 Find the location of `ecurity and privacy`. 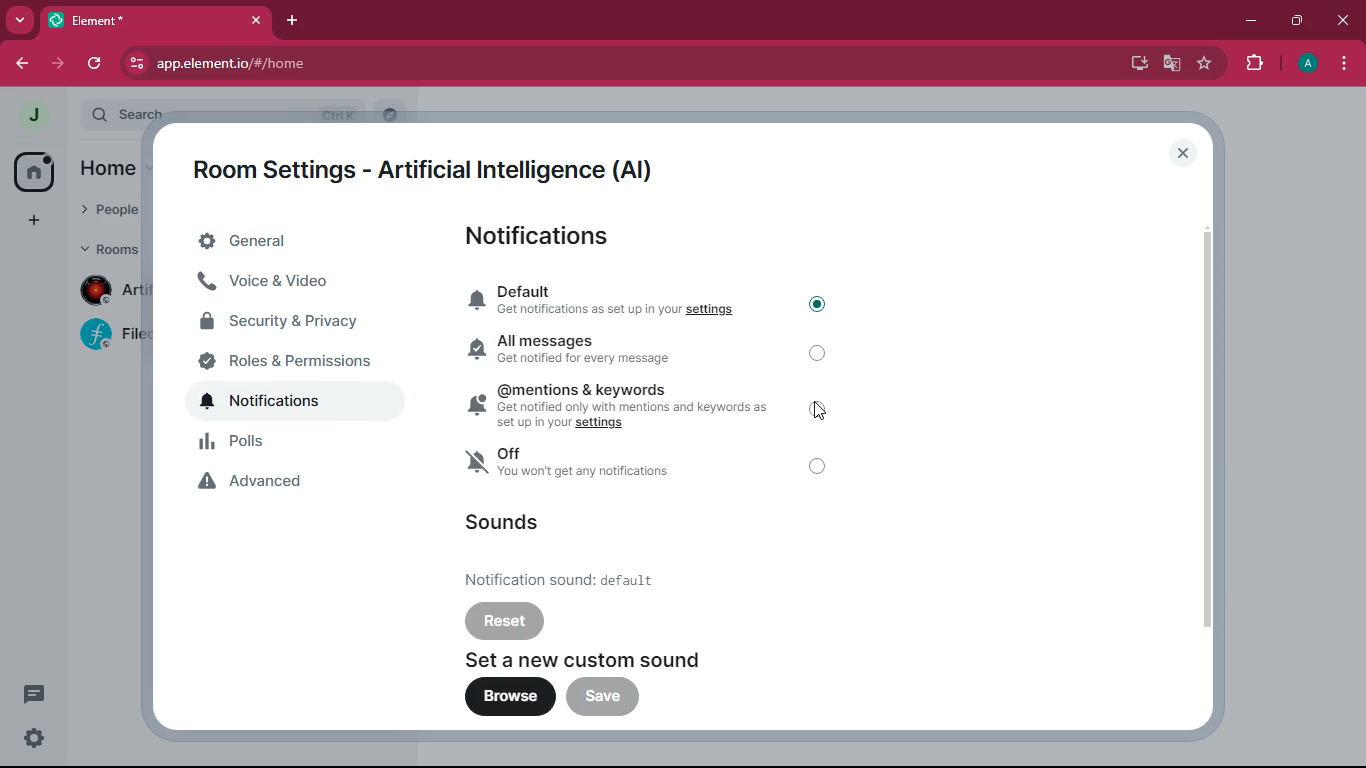

ecurity and privacy is located at coordinates (293, 322).